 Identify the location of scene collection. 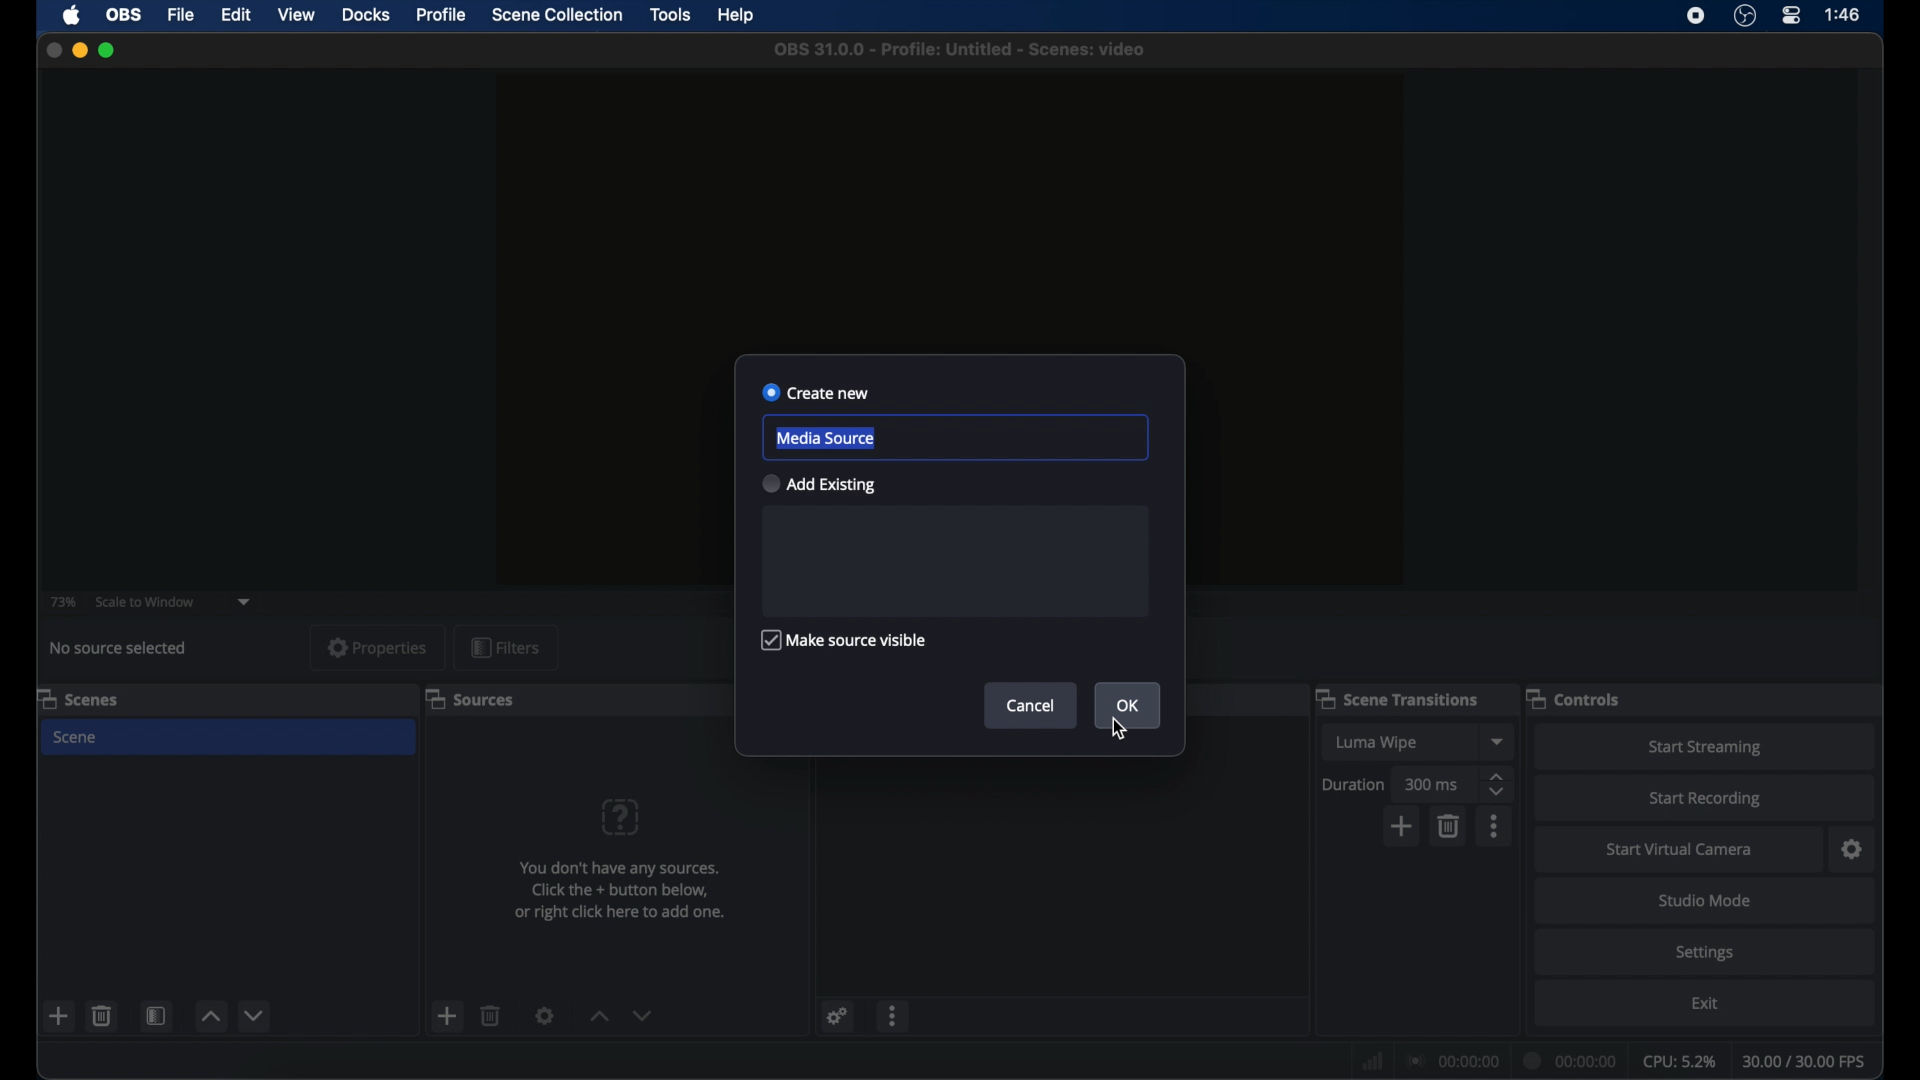
(559, 15).